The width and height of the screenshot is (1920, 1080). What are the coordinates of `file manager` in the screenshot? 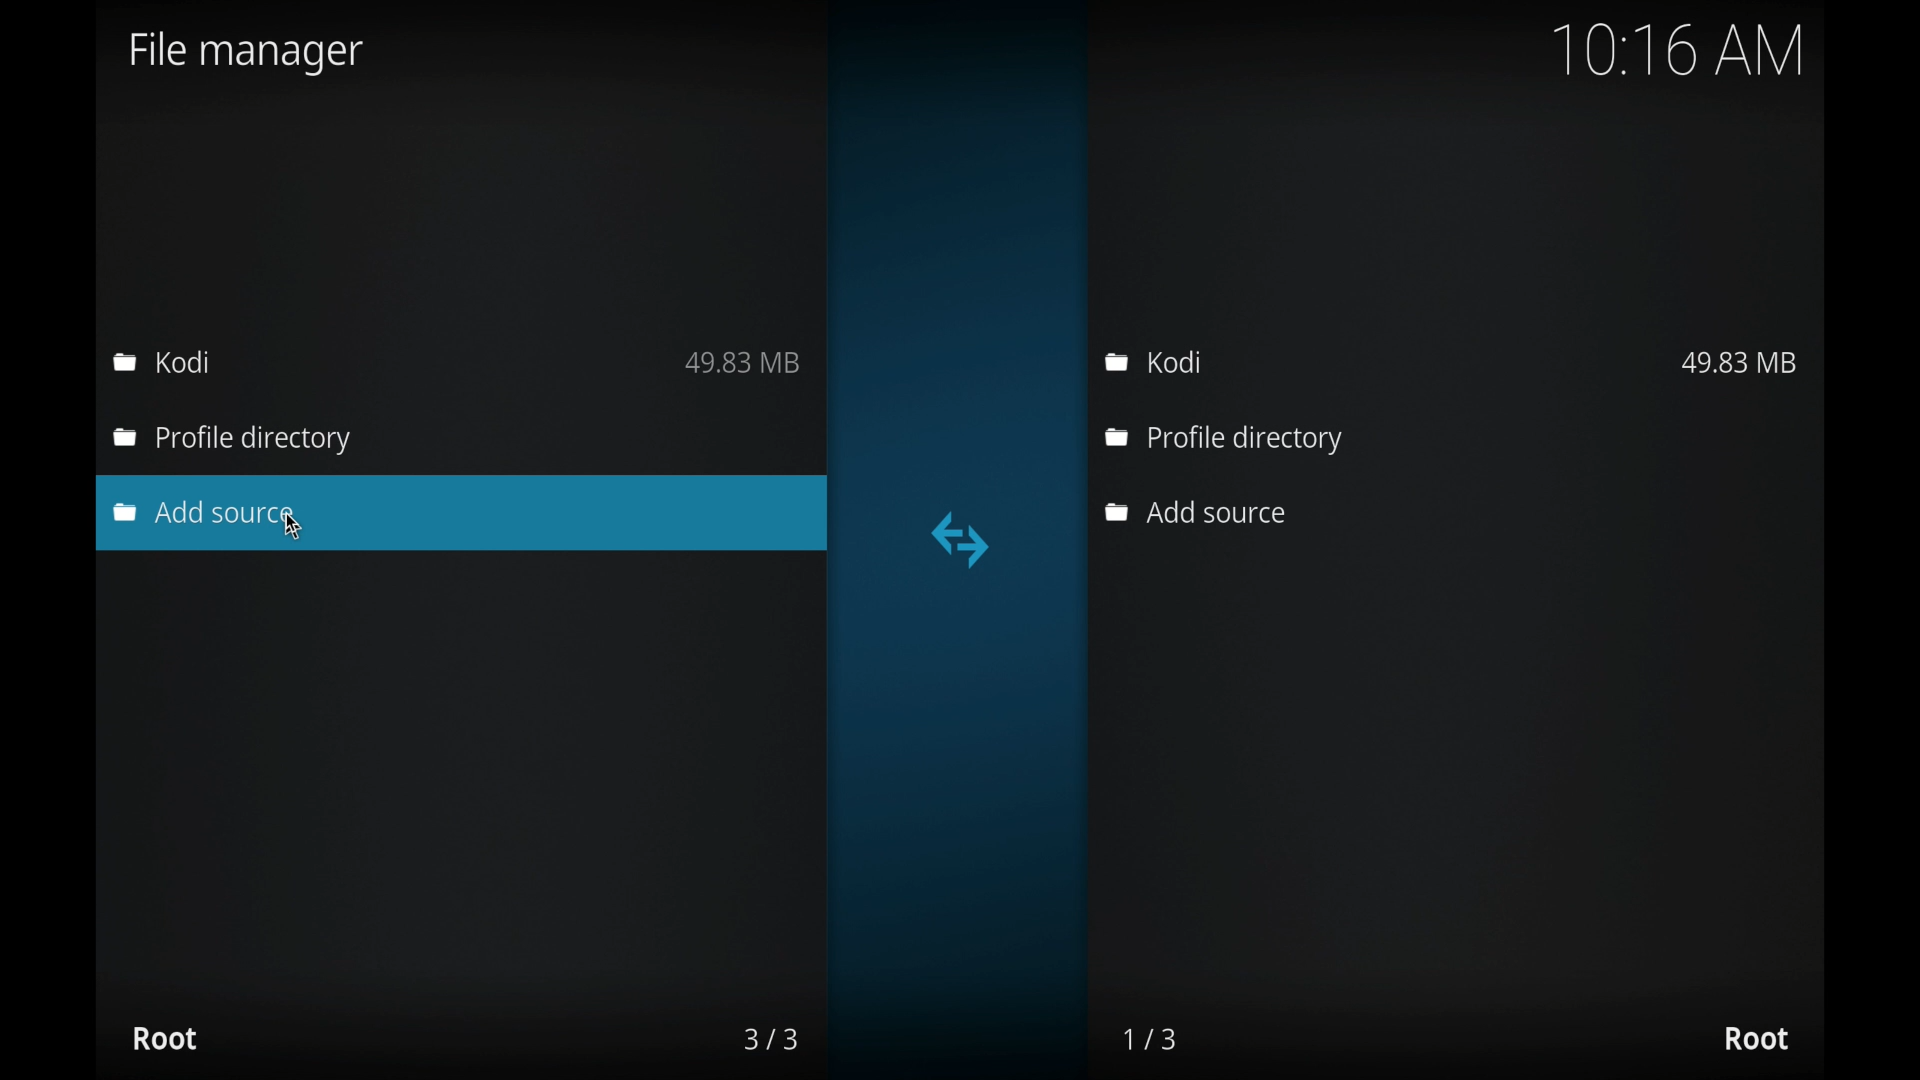 It's located at (247, 53).